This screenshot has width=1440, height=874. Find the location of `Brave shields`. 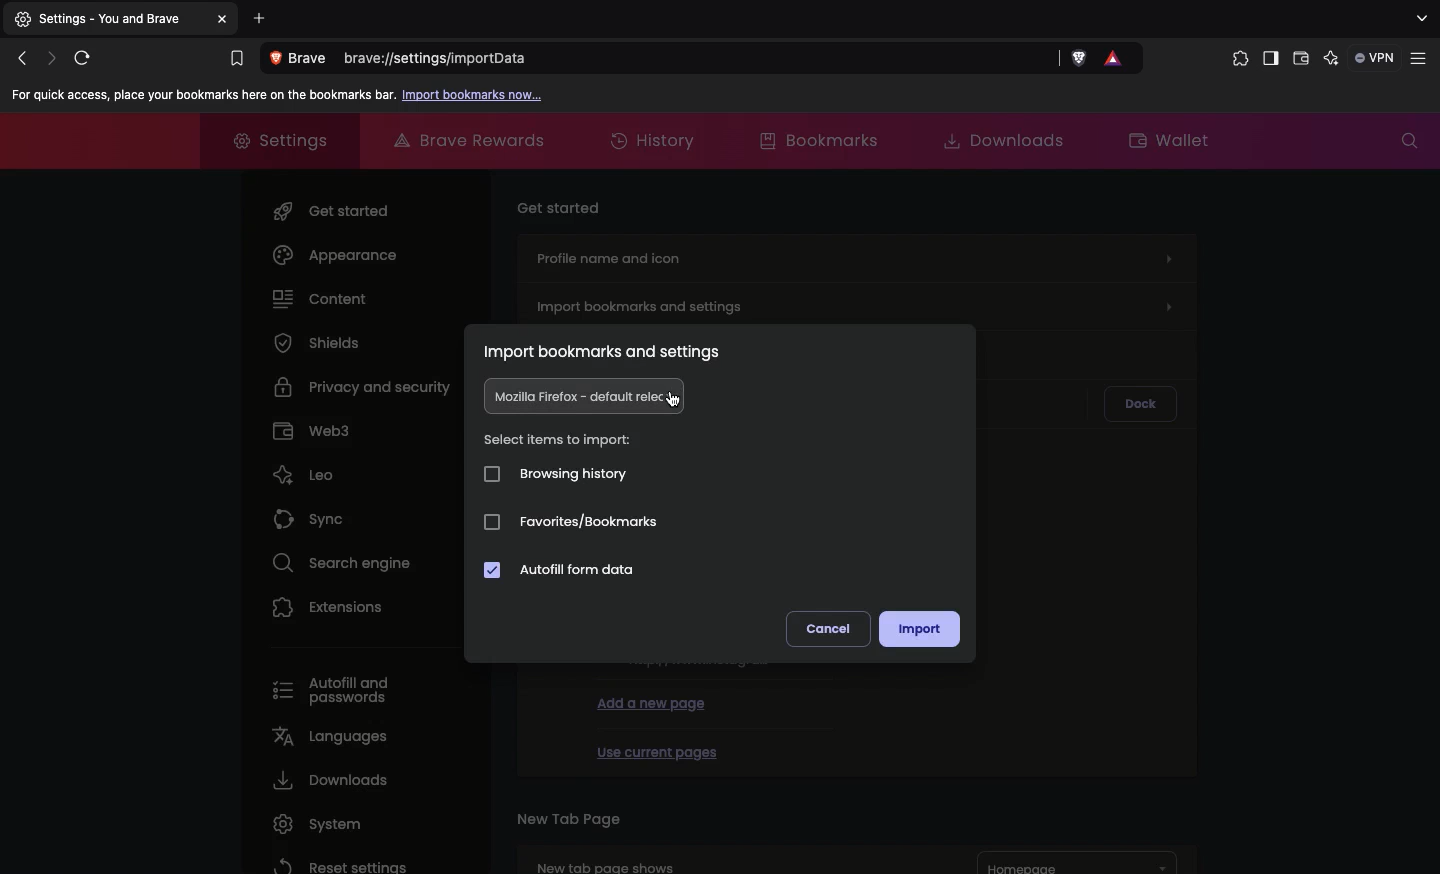

Brave shields is located at coordinates (1080, 59).